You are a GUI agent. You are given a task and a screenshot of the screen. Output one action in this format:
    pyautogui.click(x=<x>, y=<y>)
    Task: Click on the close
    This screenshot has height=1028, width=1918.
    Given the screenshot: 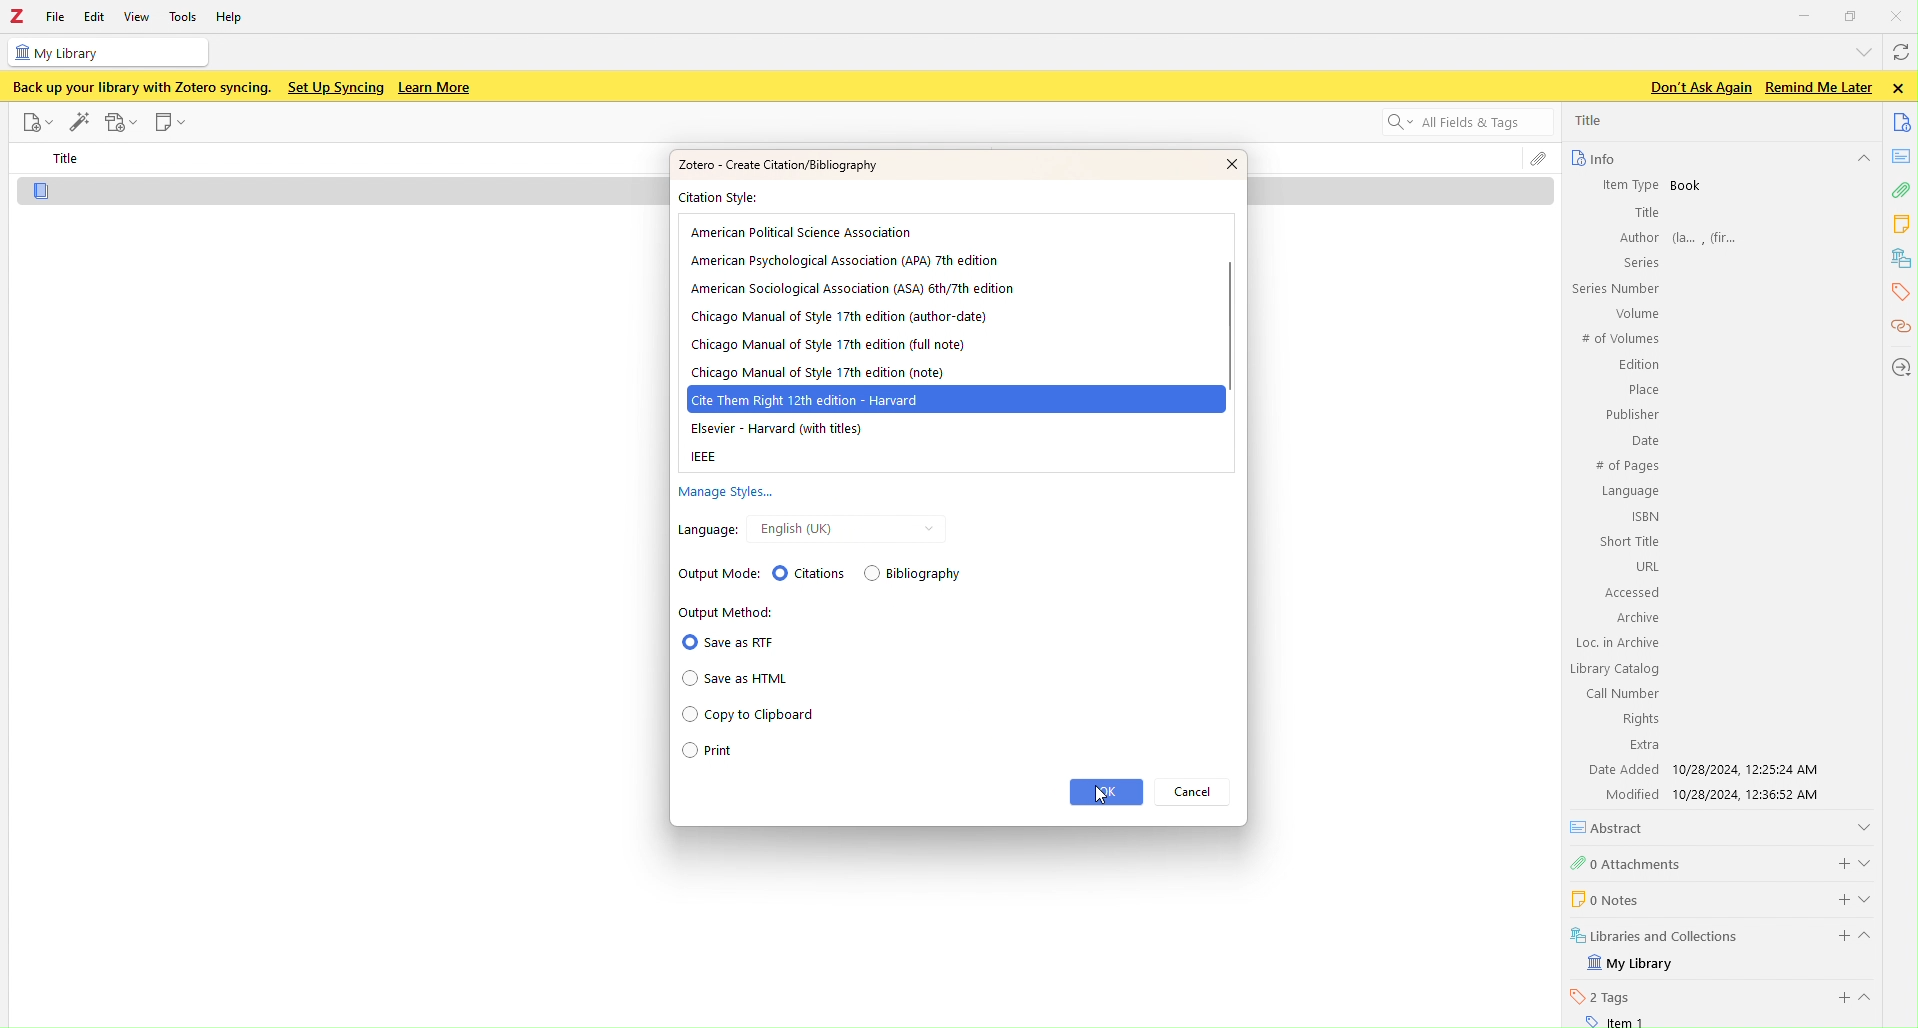 What is the action you would take?
    pyautogui.click(x=1217, y=164)
    